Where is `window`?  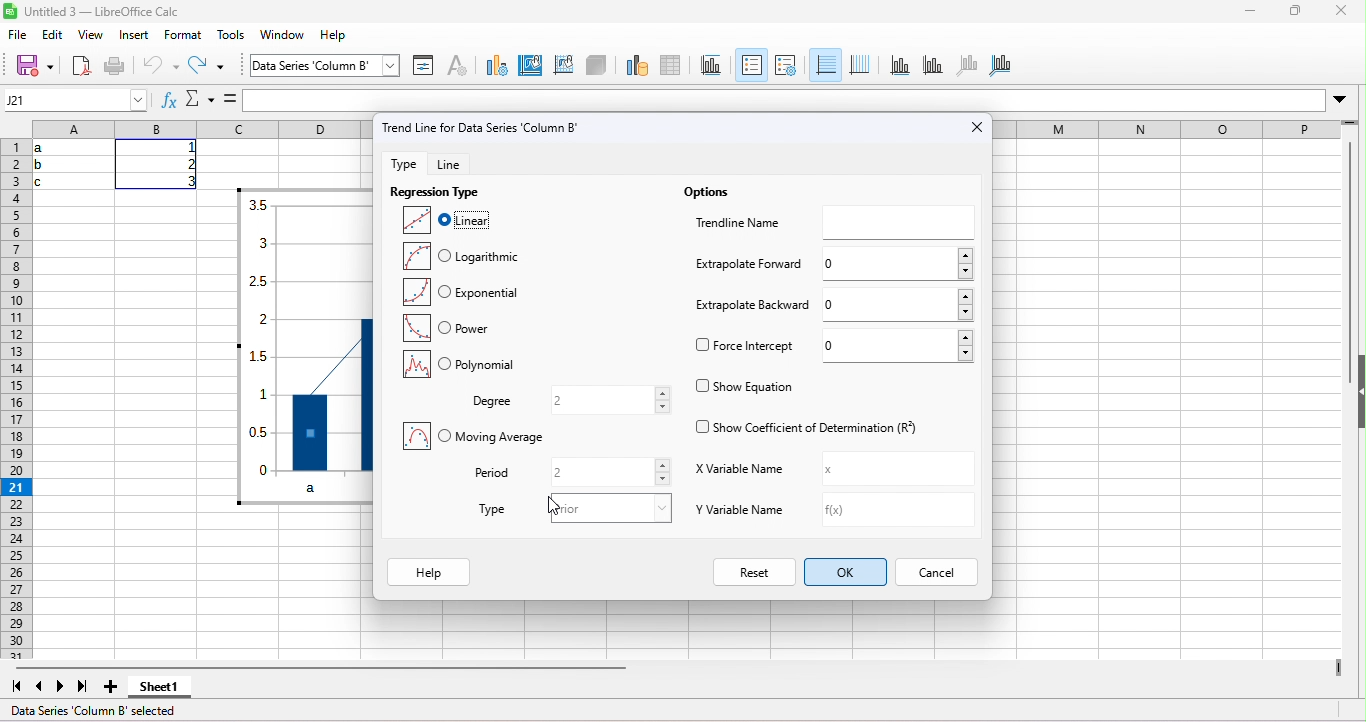
window is located at coordinates (286, 37).